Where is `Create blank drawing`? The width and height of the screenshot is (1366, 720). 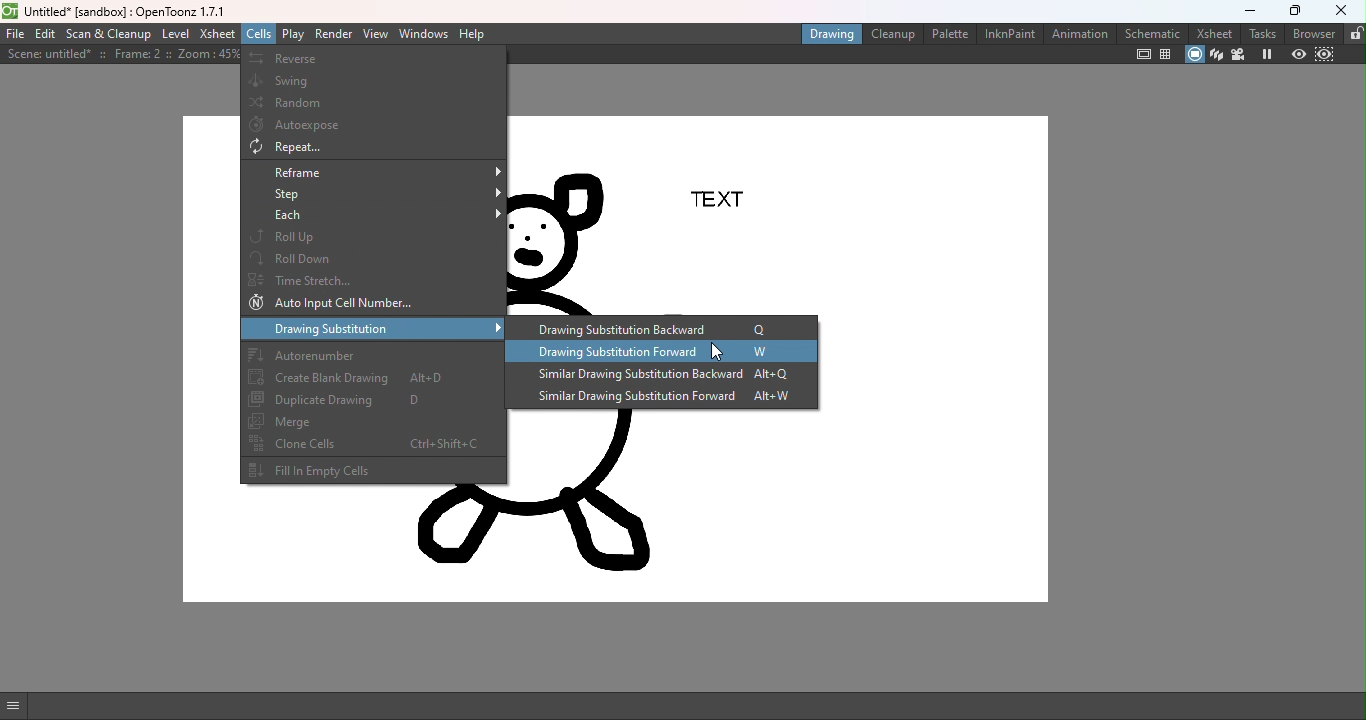
Create blank drawing is located at coordinates (376, 379).